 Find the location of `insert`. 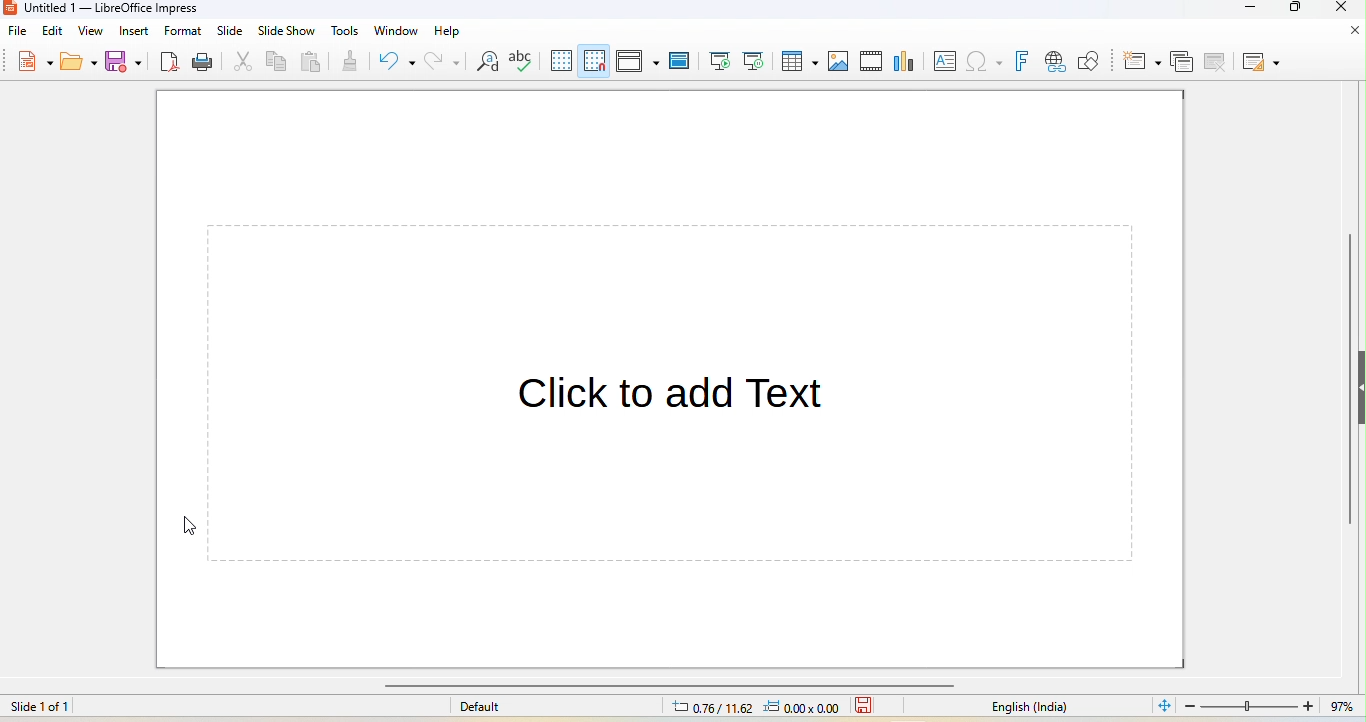

insert is located at coordinates (133, 30).